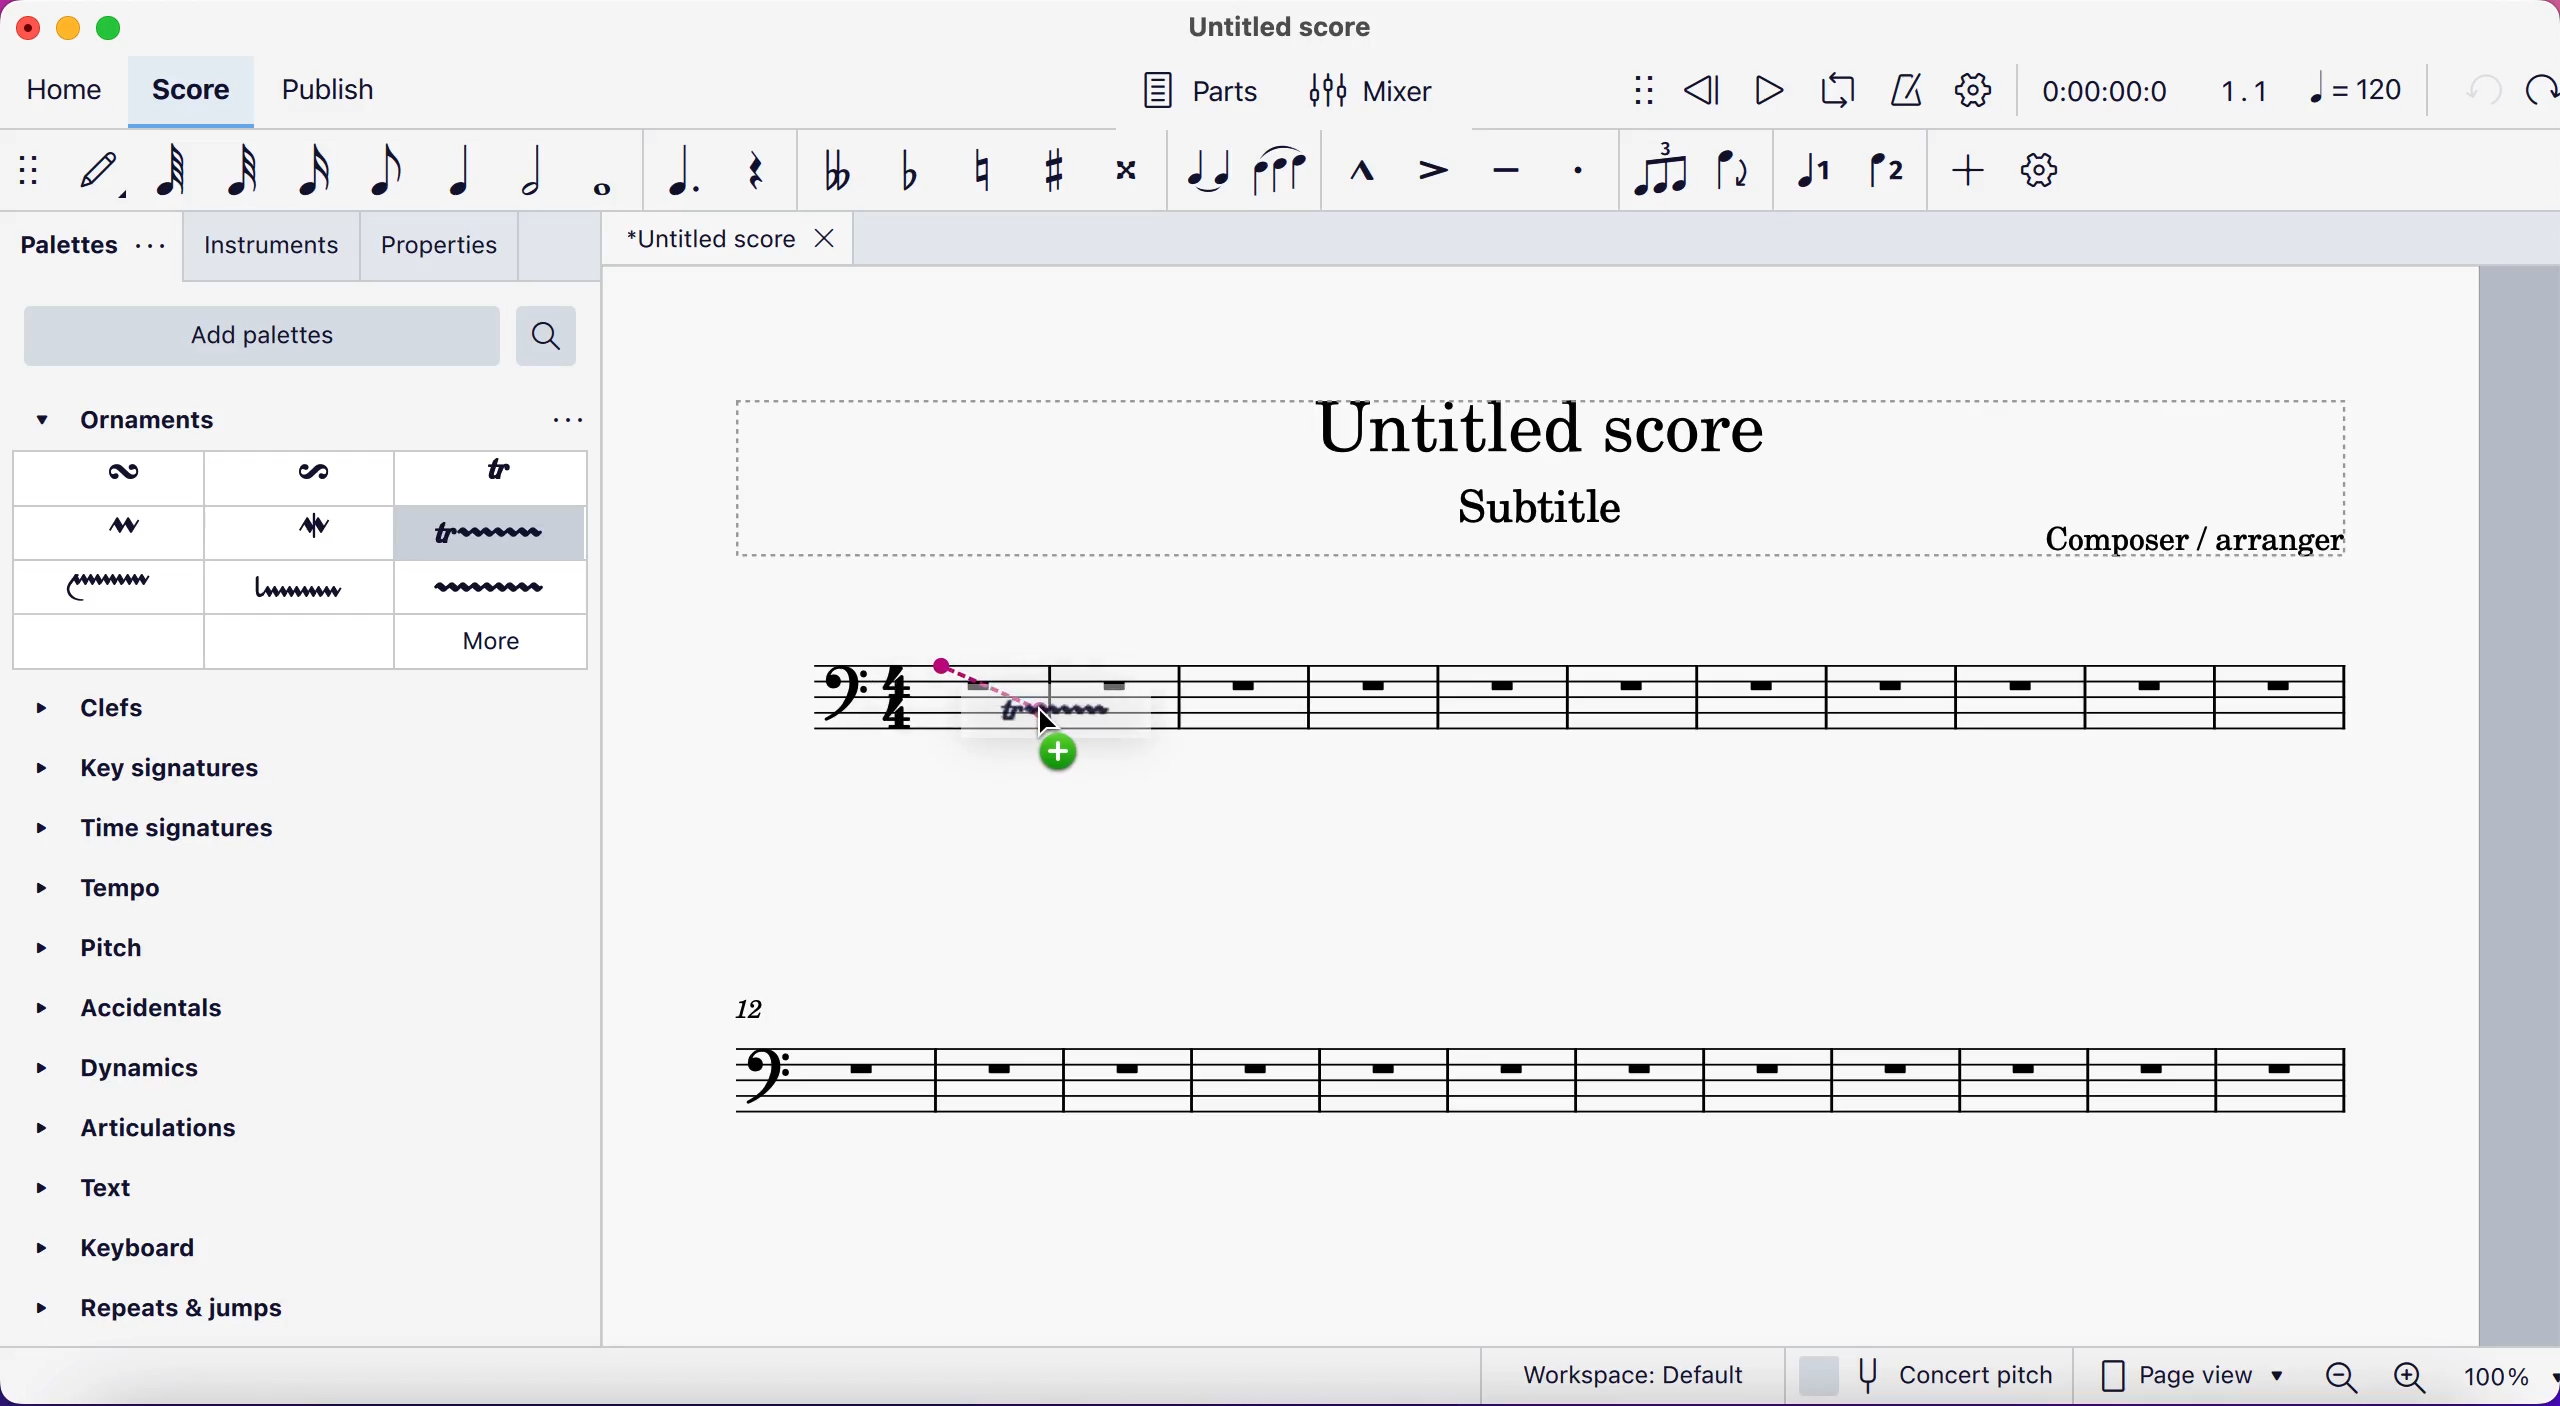  I want to click on add, so click(1970, 173).